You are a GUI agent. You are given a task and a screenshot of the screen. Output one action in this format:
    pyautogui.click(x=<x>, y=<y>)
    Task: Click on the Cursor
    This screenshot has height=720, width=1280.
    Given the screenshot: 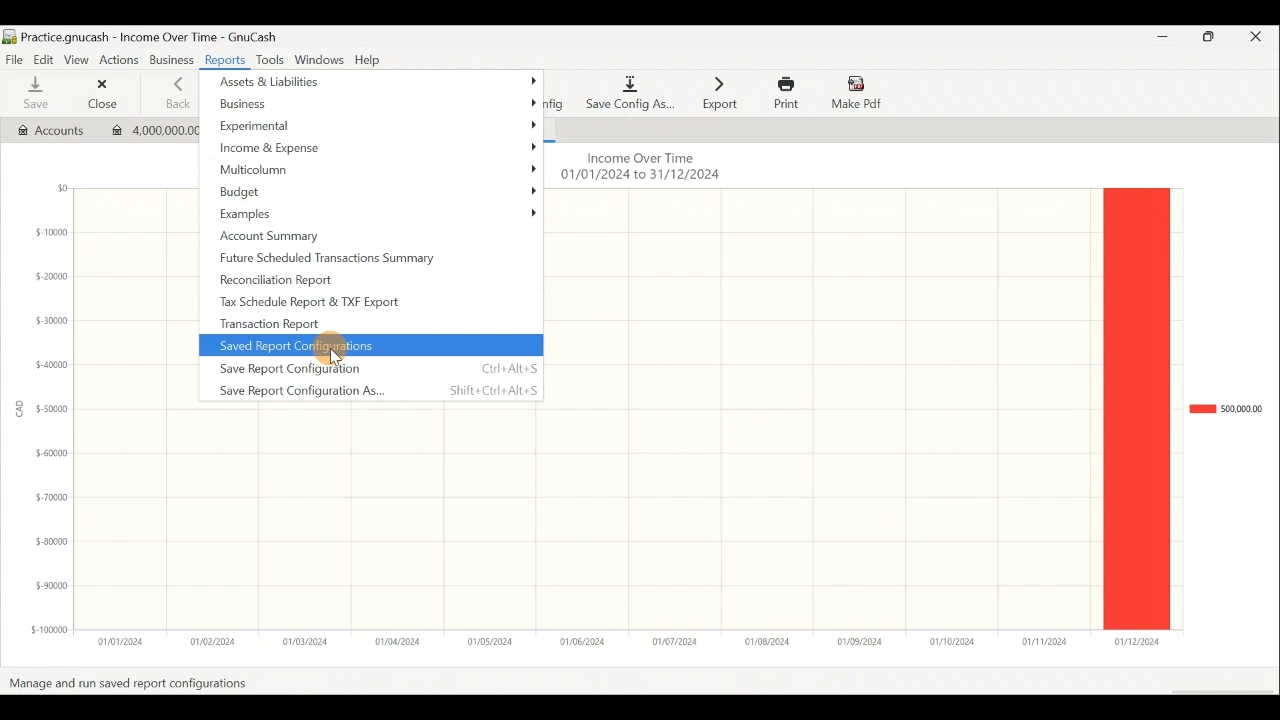 What is the action you would take?
    pyautogui.click(x=336, y=356)
    